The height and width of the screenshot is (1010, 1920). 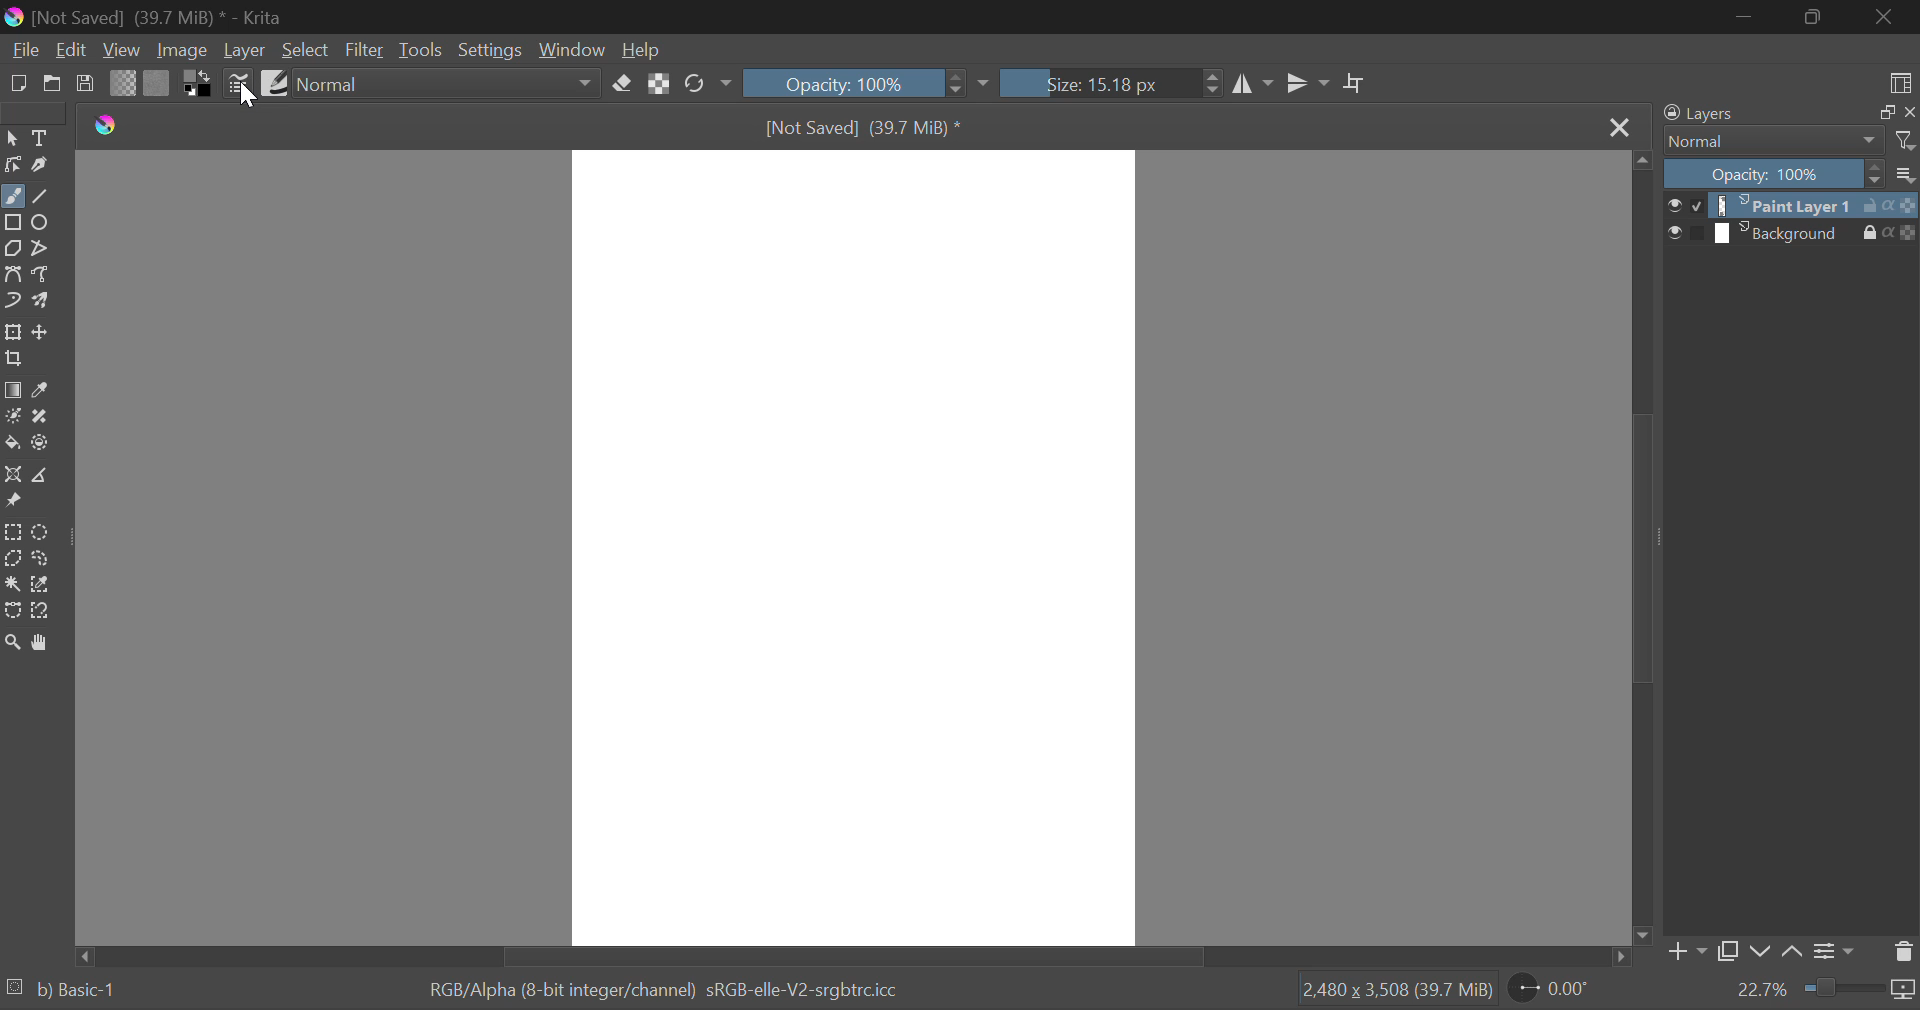 What do you see at coordinates (184, 51) in the screenshot?
I see `Image` at bounding box center [184, 51].